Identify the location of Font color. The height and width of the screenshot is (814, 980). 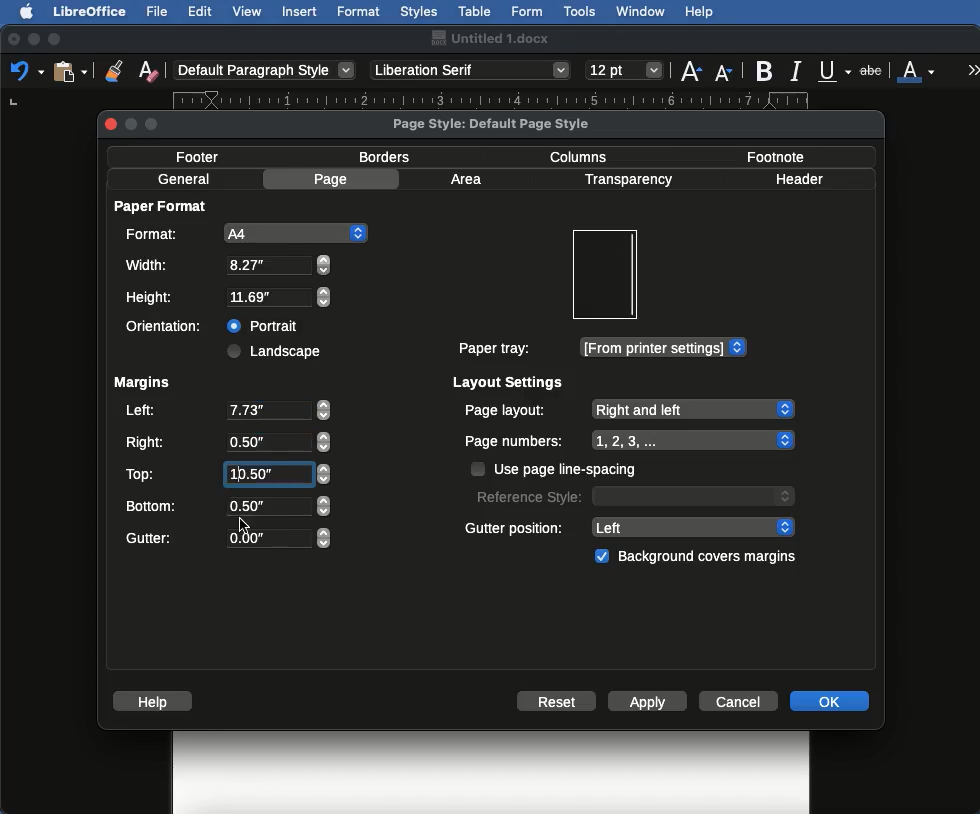
(917, 69).